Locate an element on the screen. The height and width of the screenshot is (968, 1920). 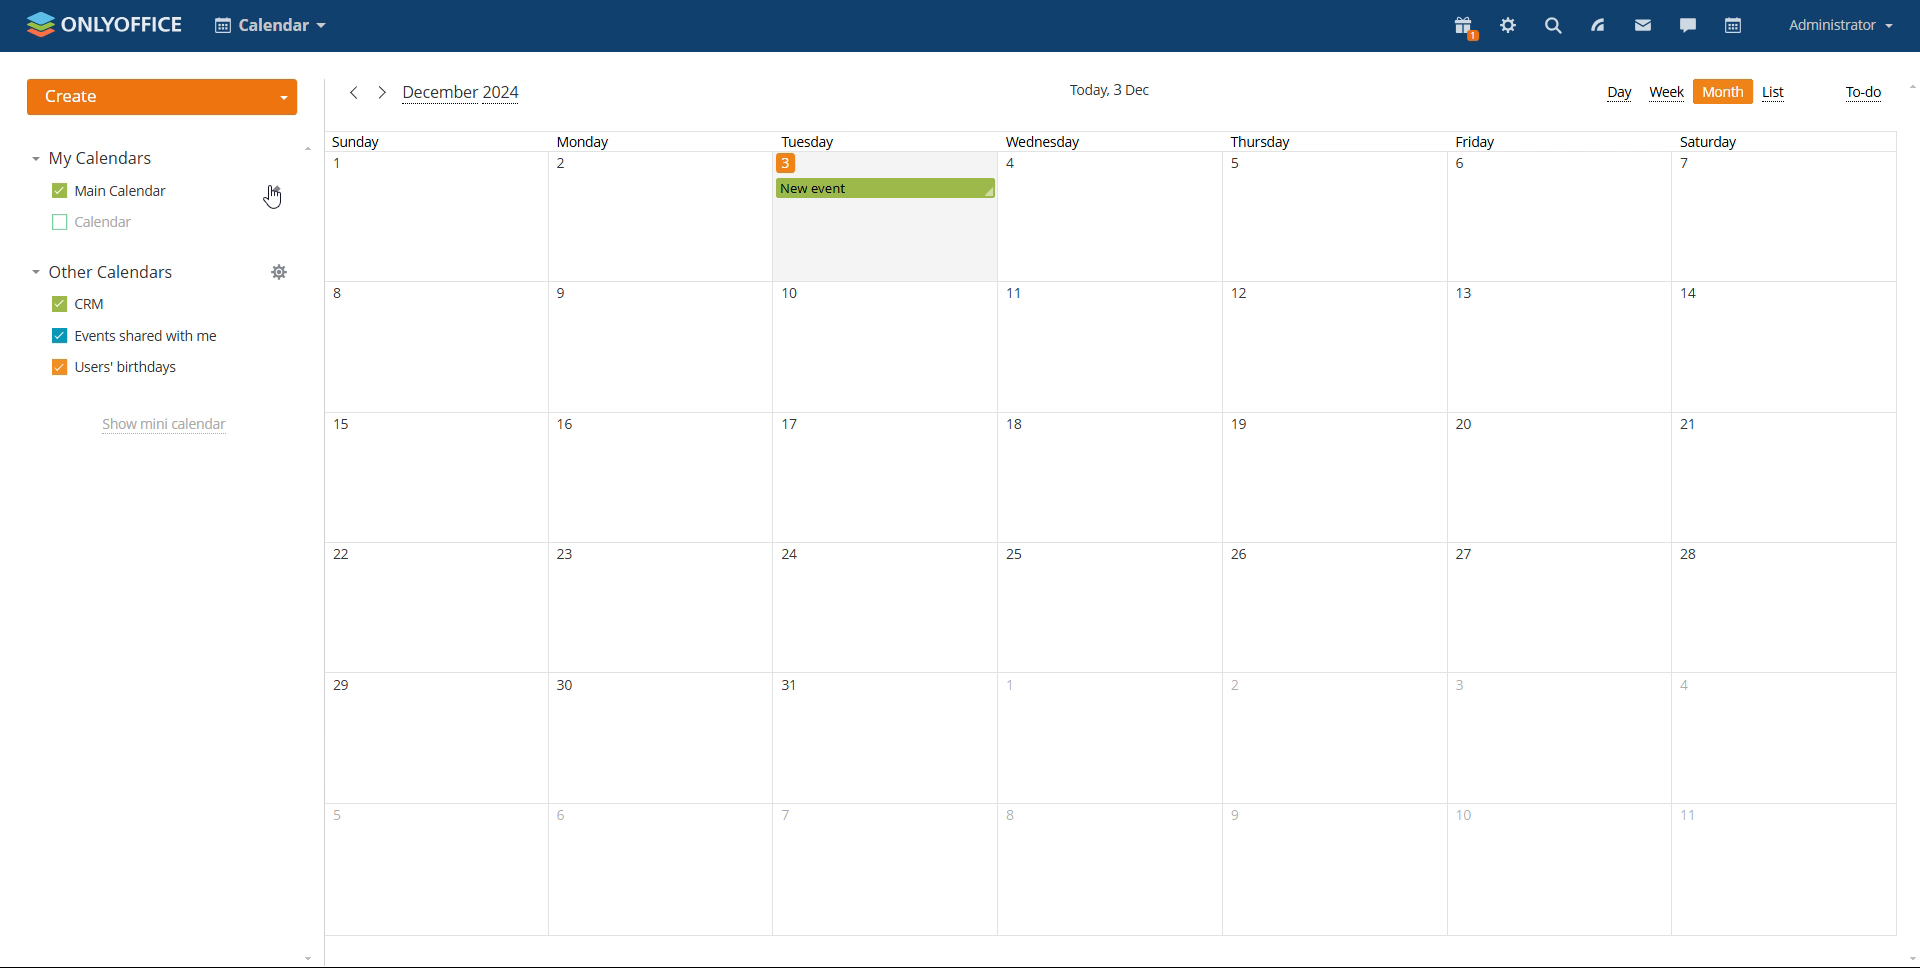
adte is located at coordinates (1331, 608).